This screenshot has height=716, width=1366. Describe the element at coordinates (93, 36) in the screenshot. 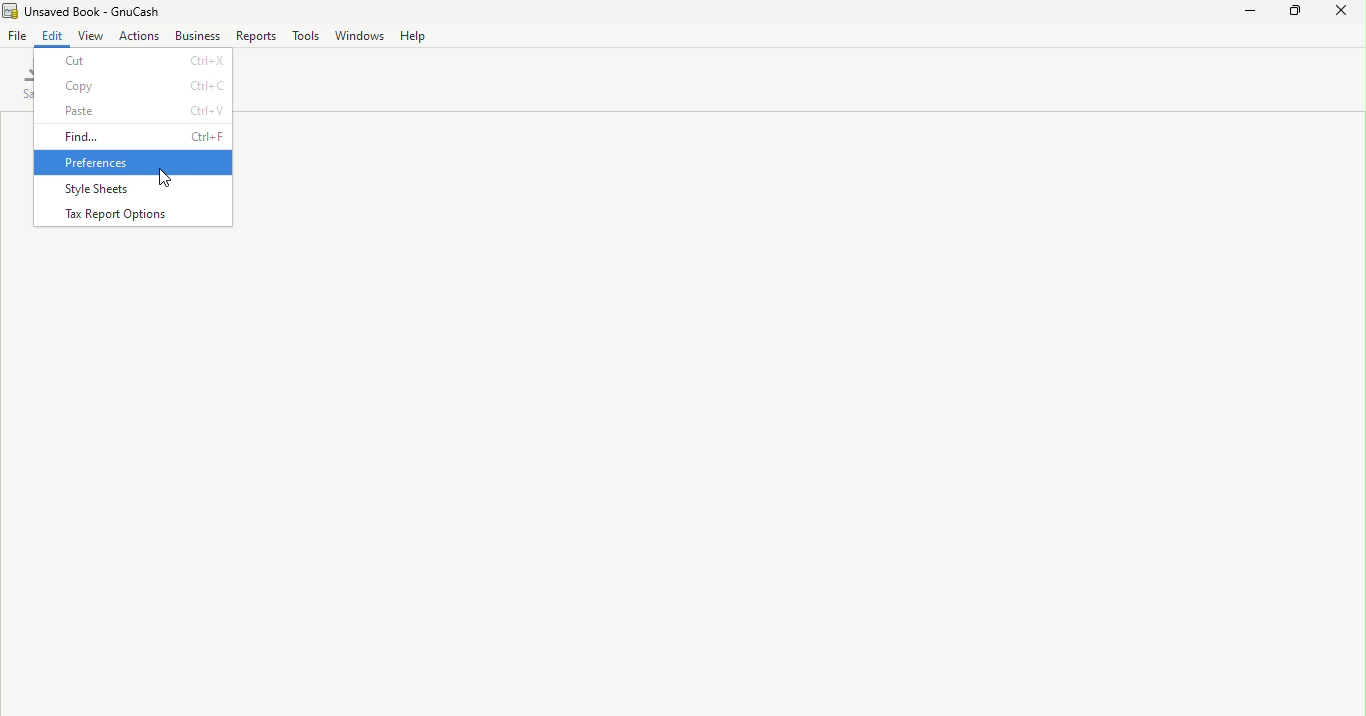

I see `View` at that location.